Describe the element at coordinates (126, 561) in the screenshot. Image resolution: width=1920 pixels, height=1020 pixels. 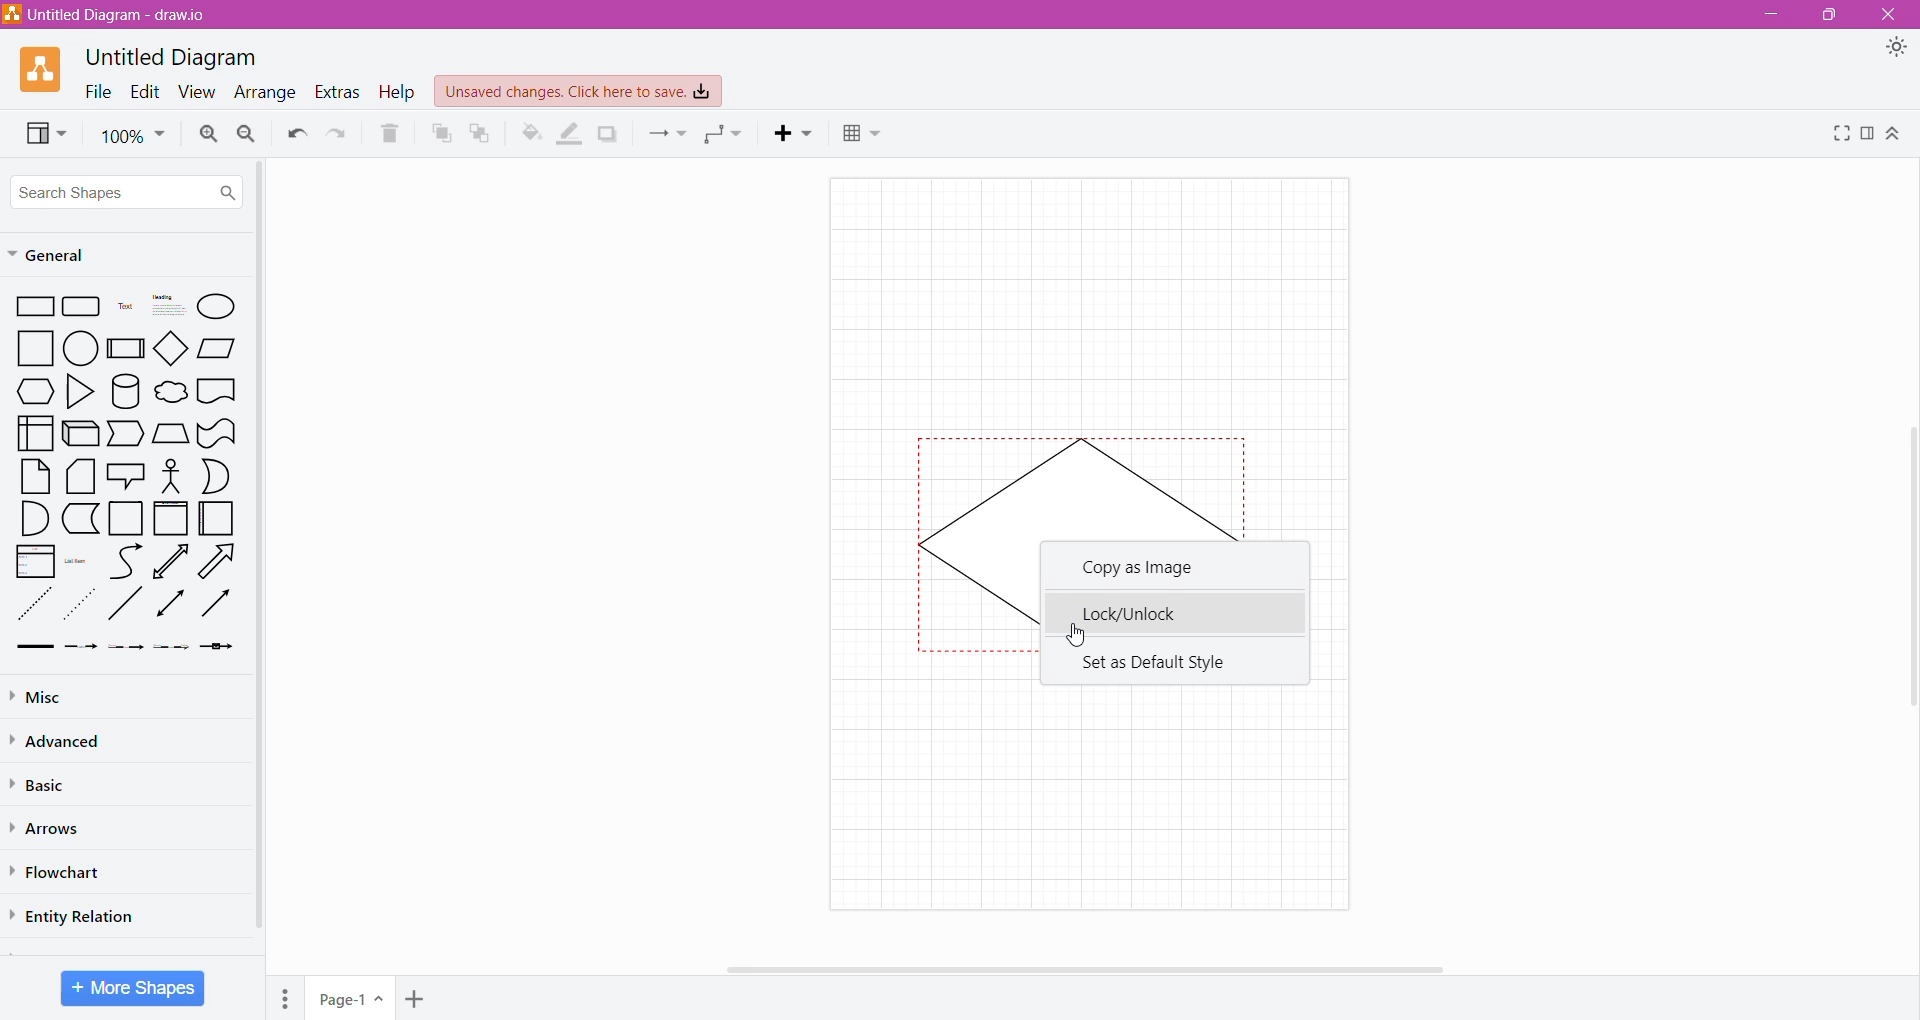
I see `Curves` at that location.